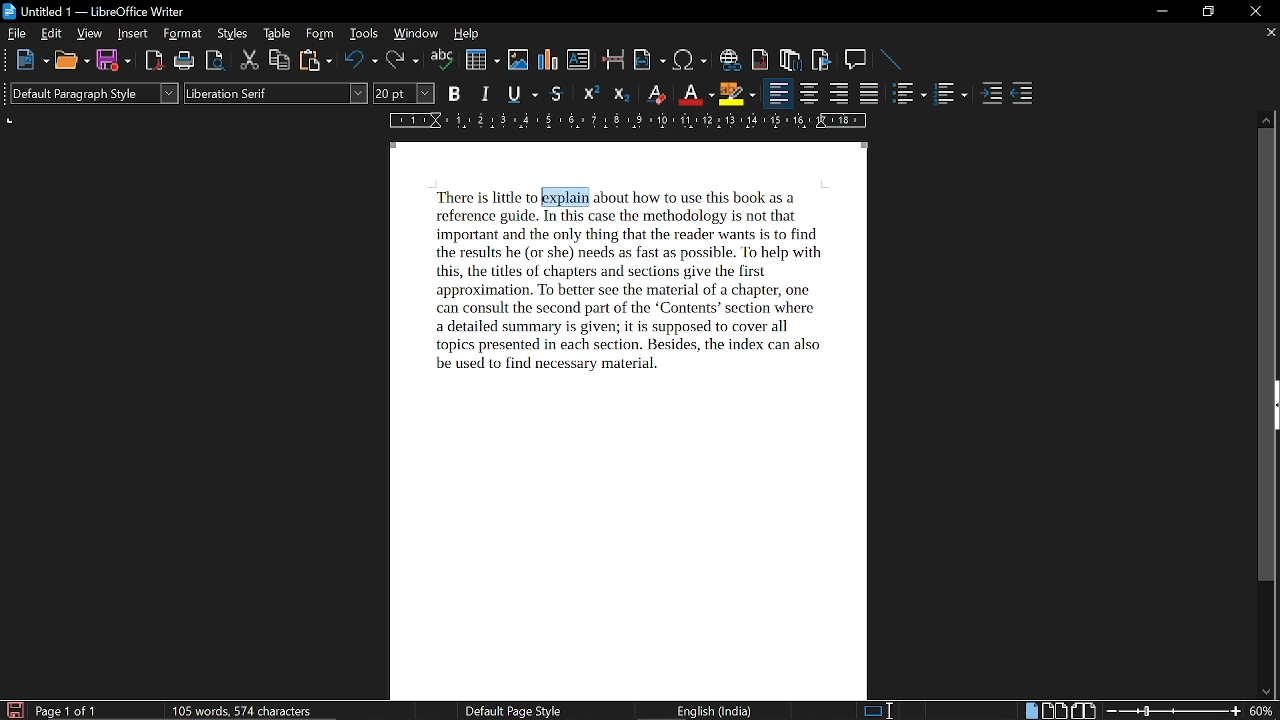 This screenshot has width=1280, height=720. I want to click on styles, so click(233, 35).